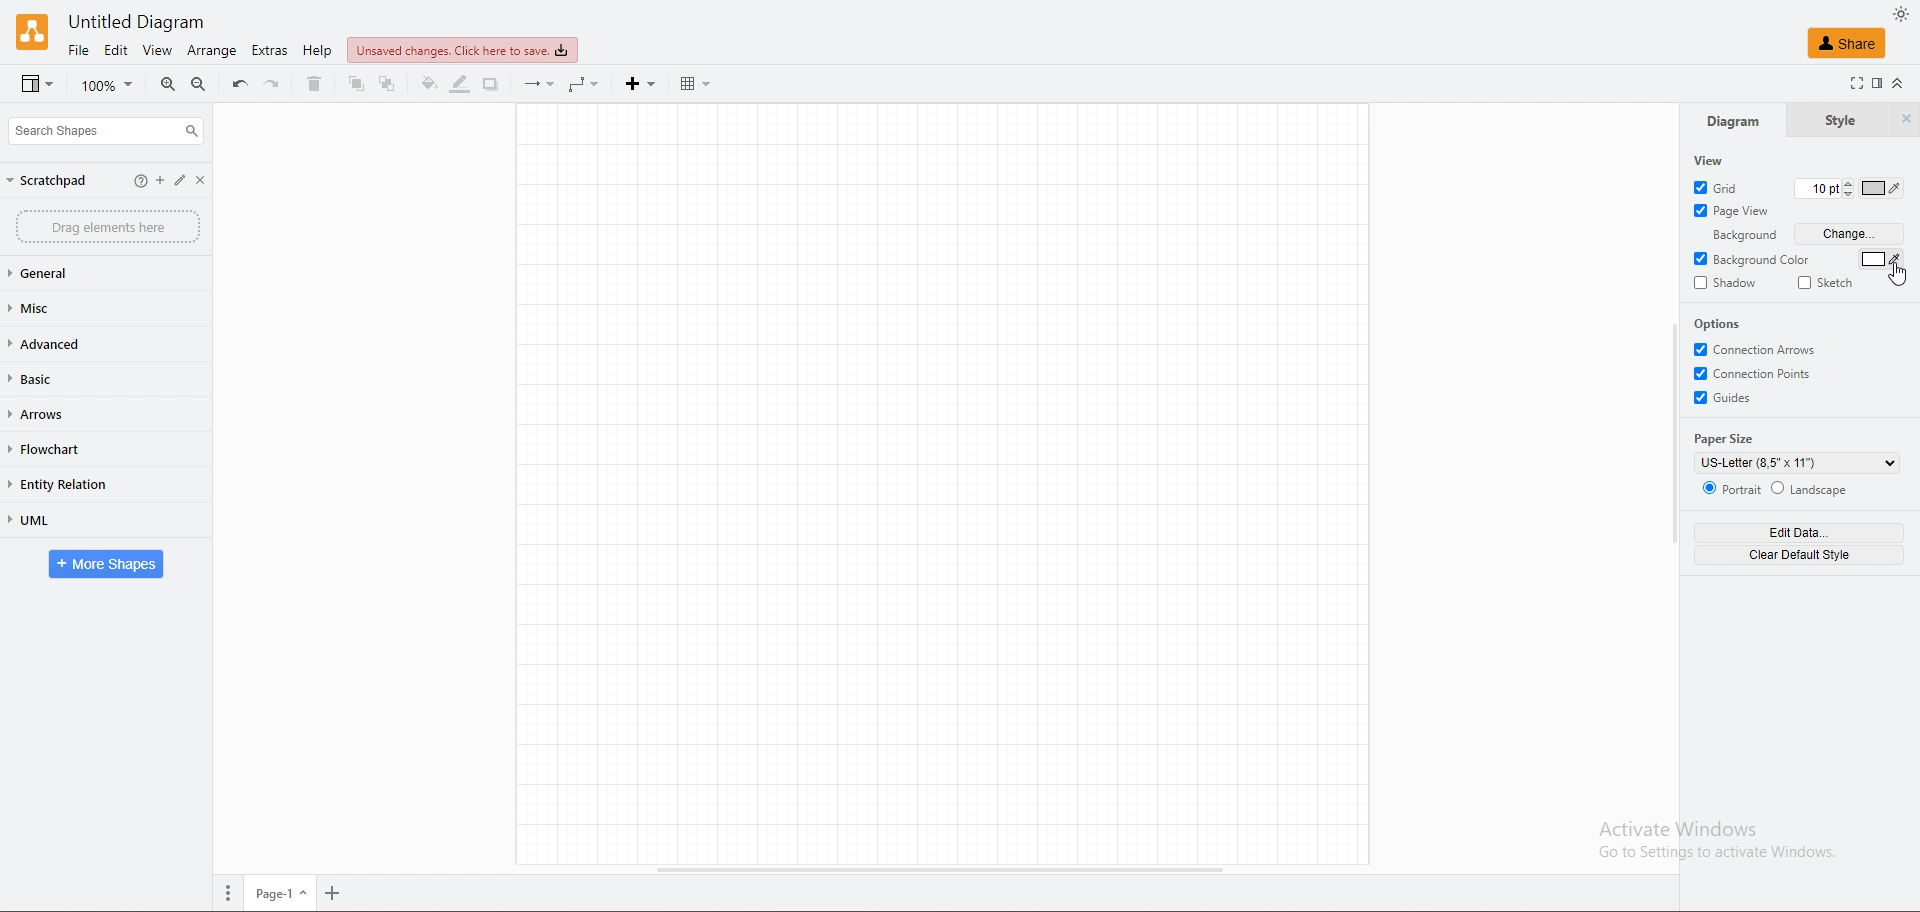  Describe the element at coordinates (1812, 488) in the screenshot. I see `landscape` at that location.